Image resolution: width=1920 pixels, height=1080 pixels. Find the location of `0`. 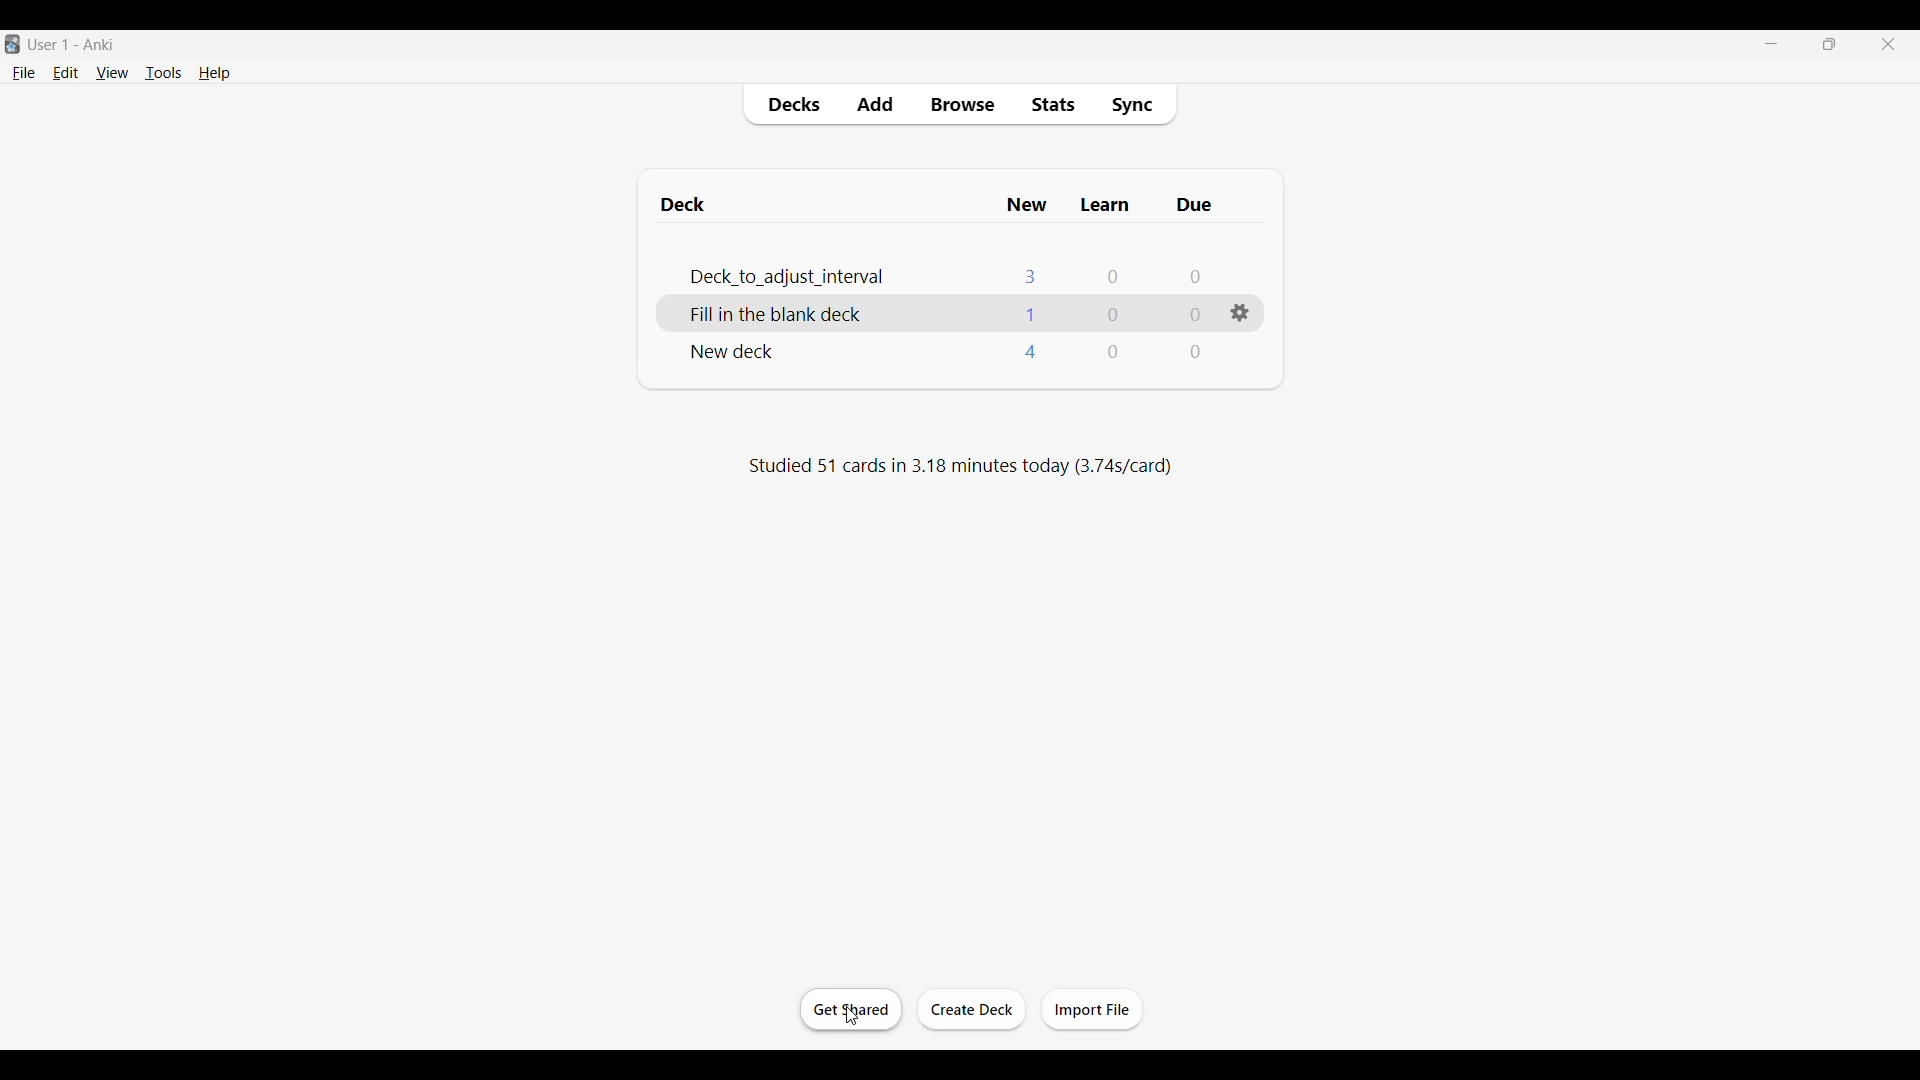

0 is located at coordinates (1195, 353).